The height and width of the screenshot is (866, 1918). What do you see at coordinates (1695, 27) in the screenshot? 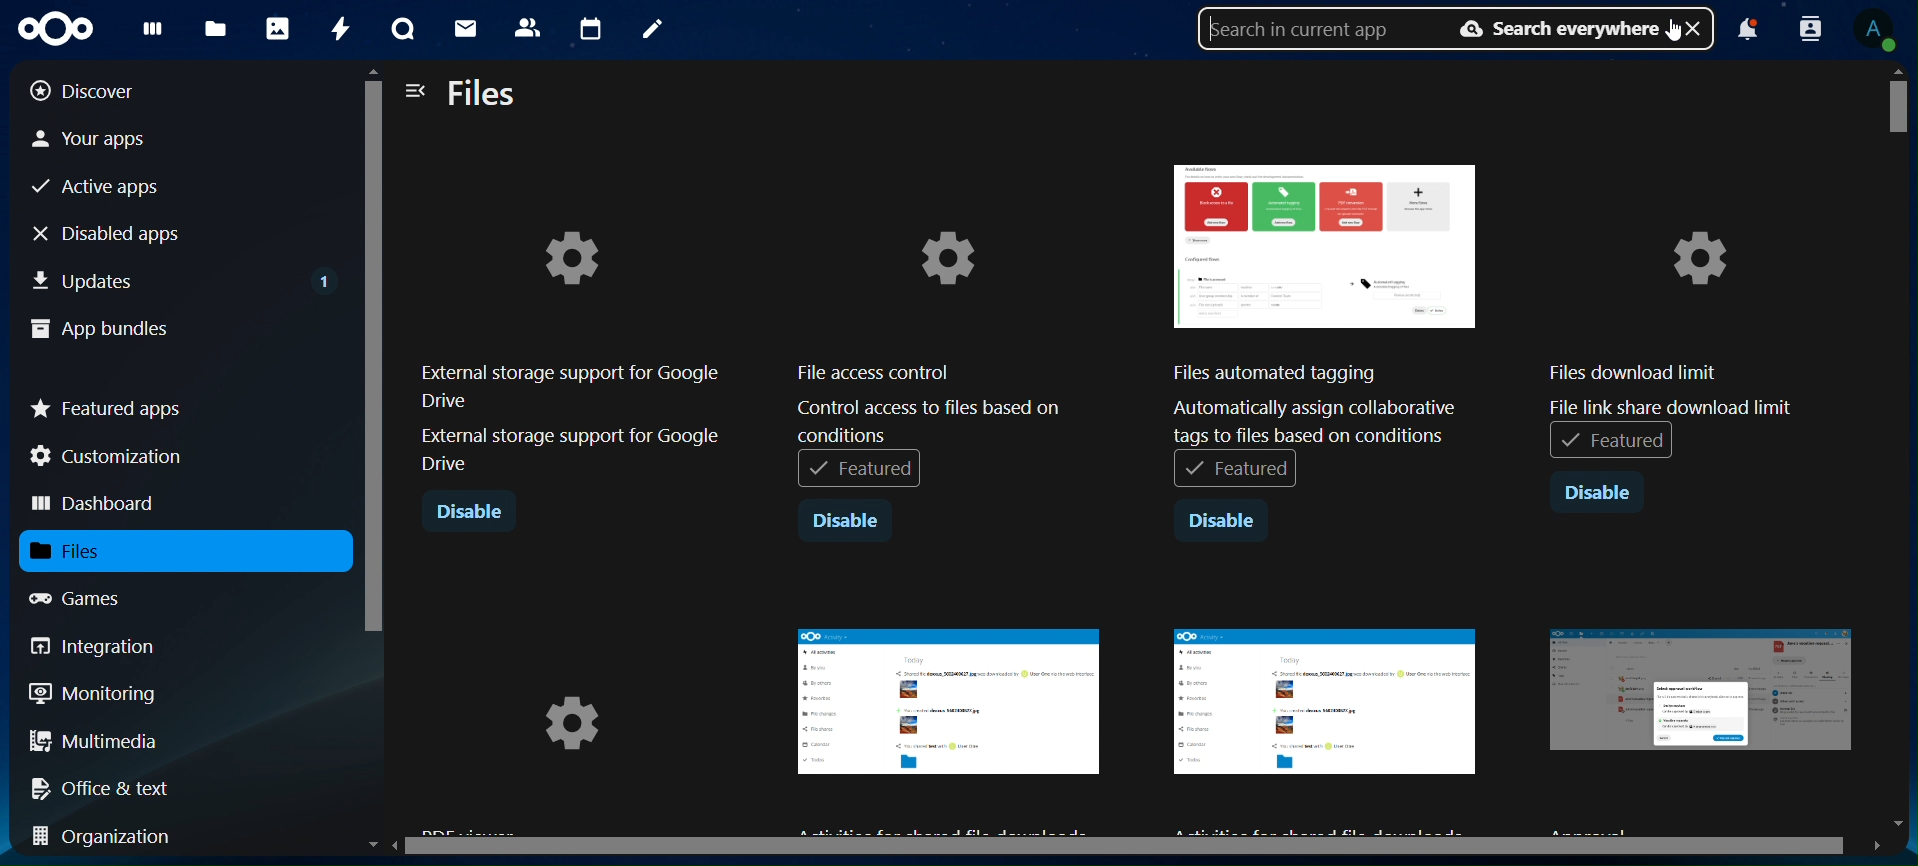
I see `close` at bounding box center [1695, 27].